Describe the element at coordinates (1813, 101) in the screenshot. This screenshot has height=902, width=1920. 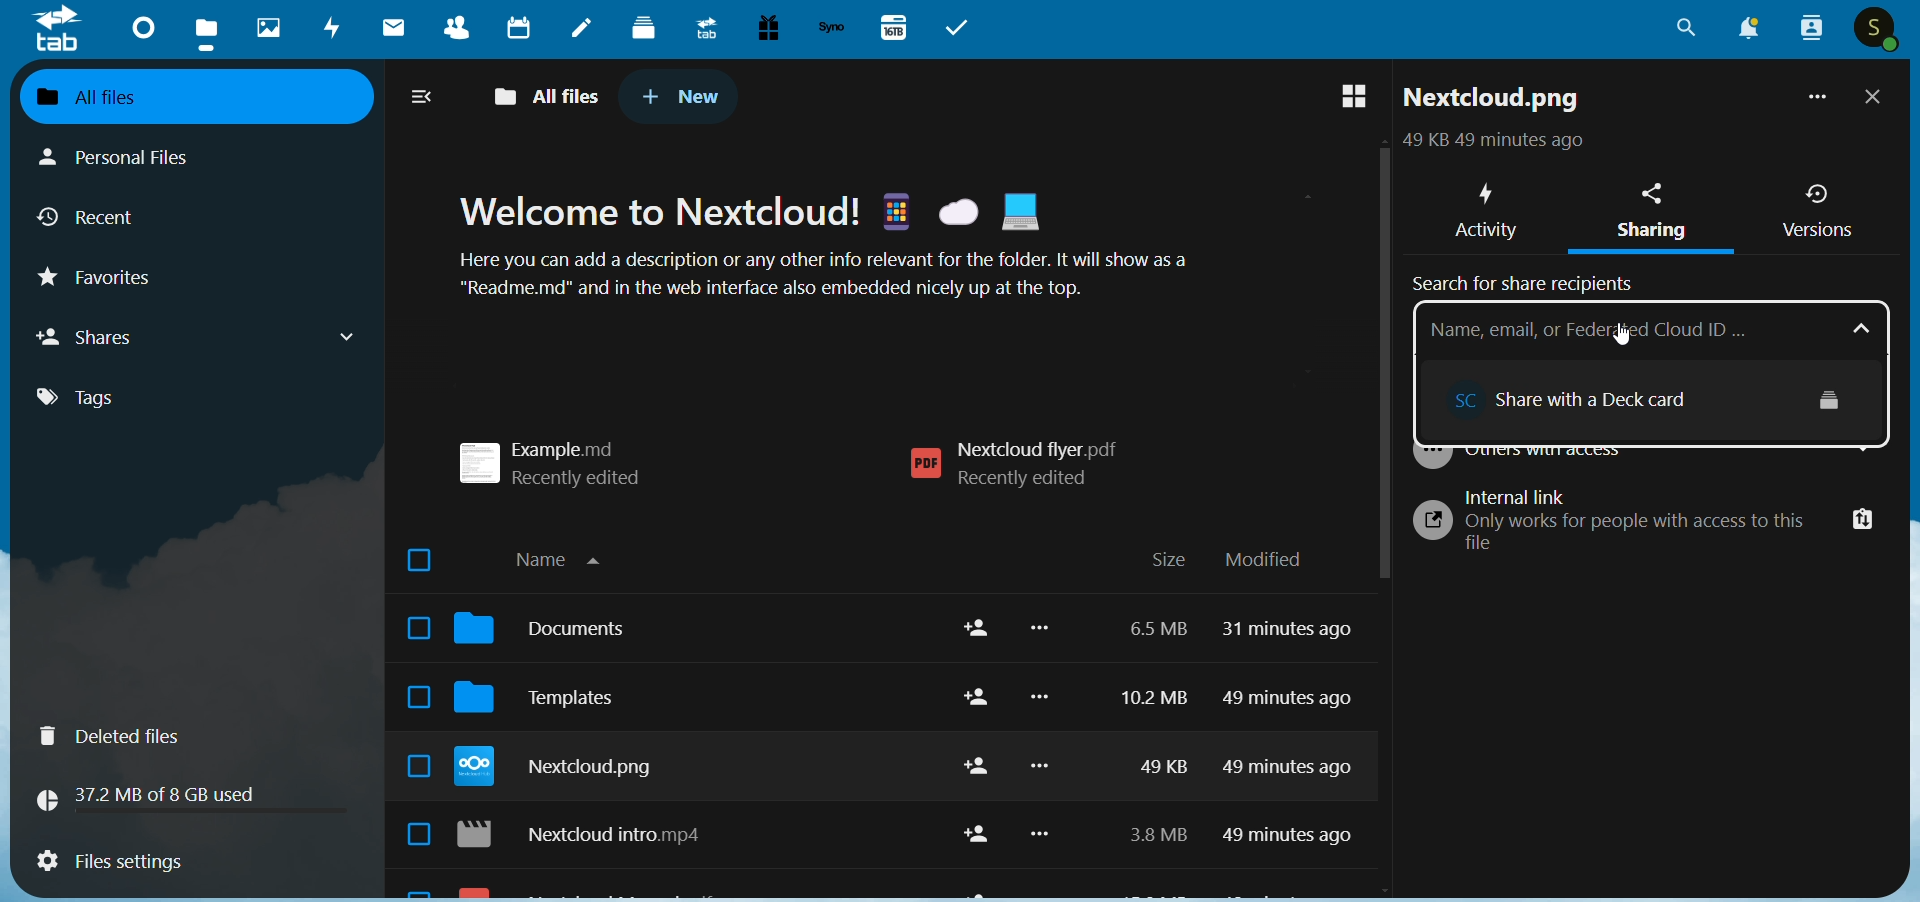
I see `more` at that location.